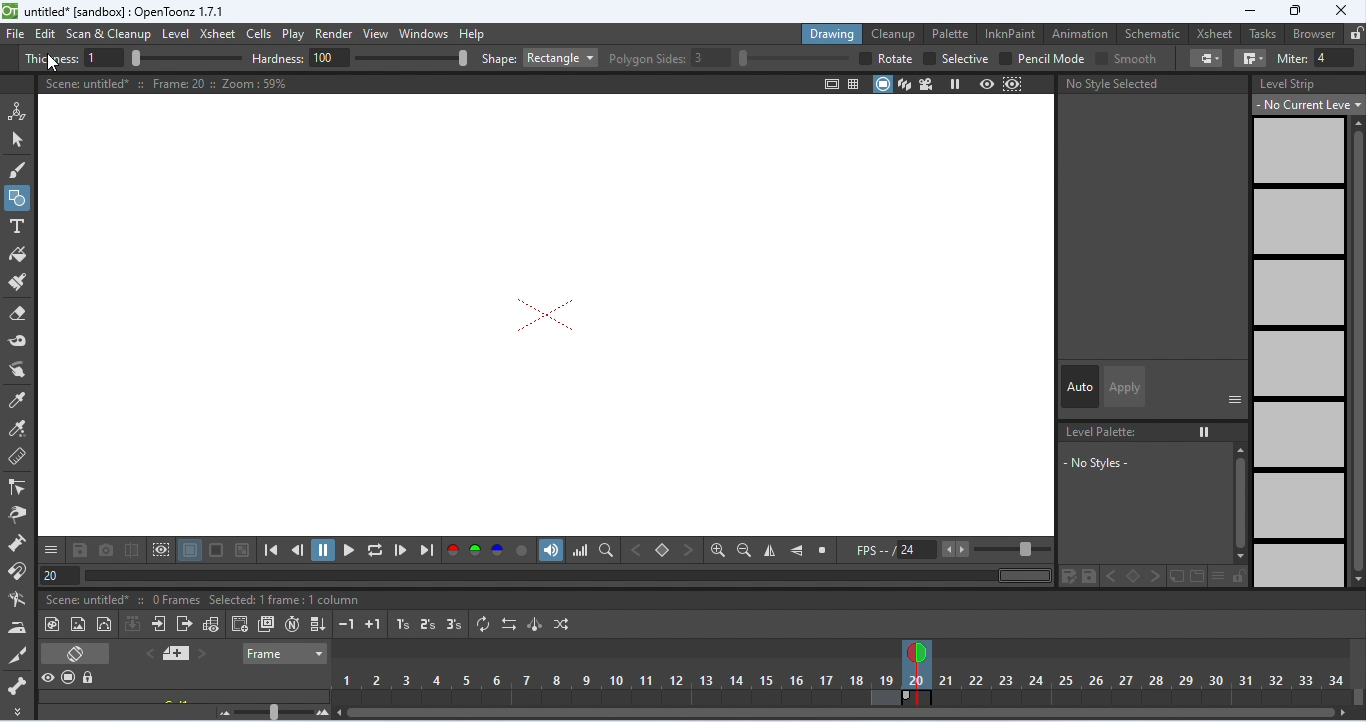 The height and width of the screenshot is (722, 1366). What do you see at coordinates (238, 624) in the screenshot?
I see `create blank drawing` at bounding box center [238, 624].